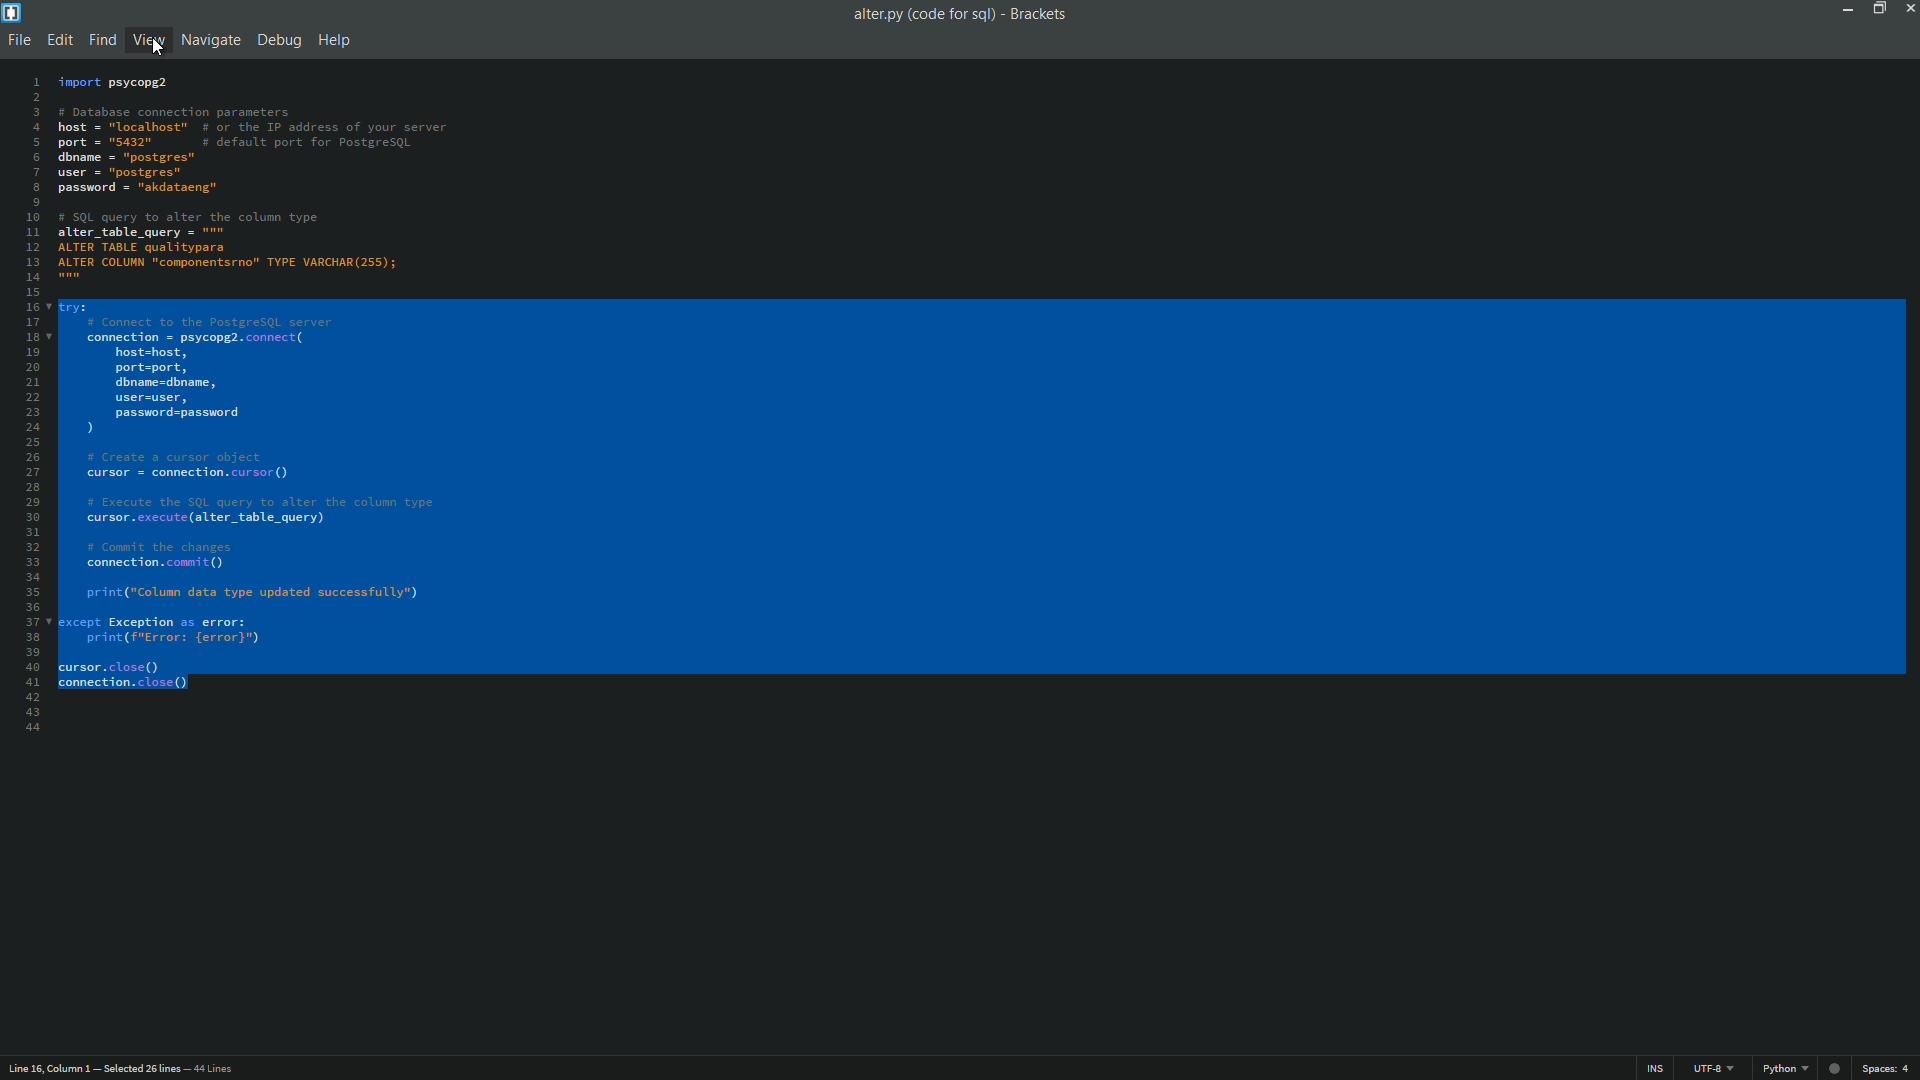 The width and height of the screenshot is (1920, 1080). What do you see at coordinates (158, 49) in the screenshot?
I see `cursor` at bounding box center [158, 49].